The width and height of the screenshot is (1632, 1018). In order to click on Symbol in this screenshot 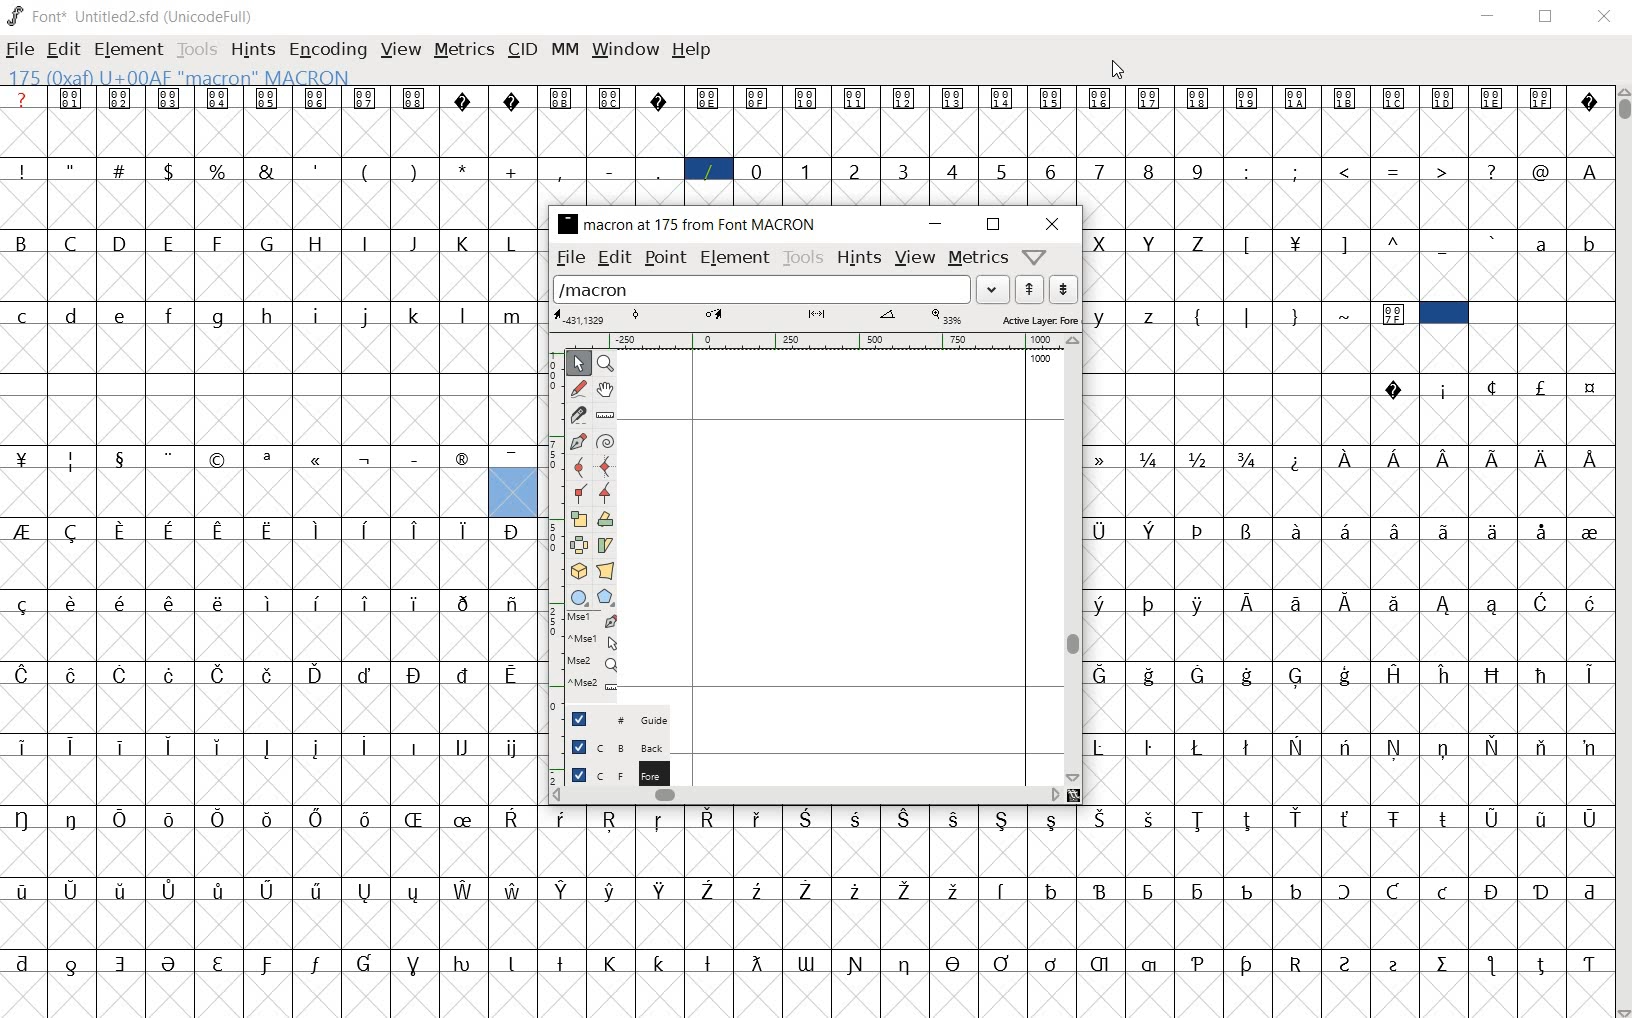, I will do `click(1201, 746)`.